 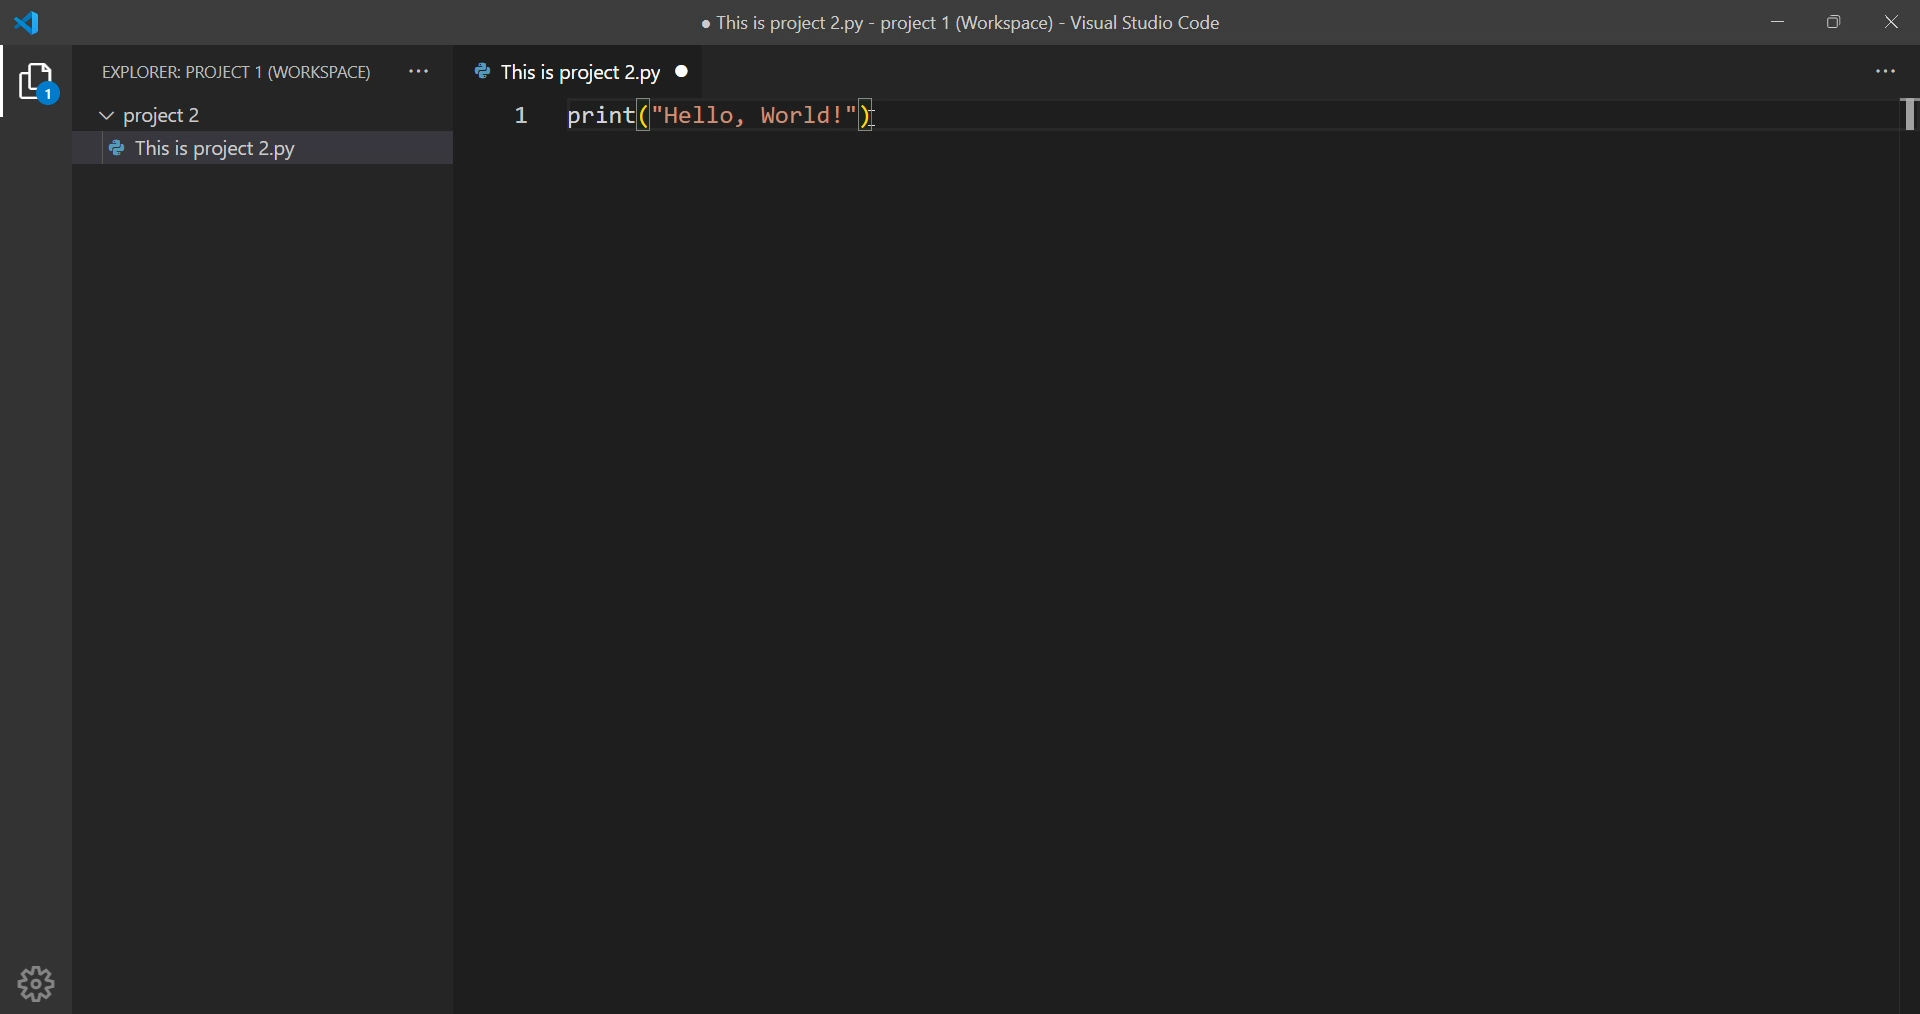 What do you see at coordinates (214, 152) in the screenshot?
I see `This is project 2.py` at bounding box center [214, 152].